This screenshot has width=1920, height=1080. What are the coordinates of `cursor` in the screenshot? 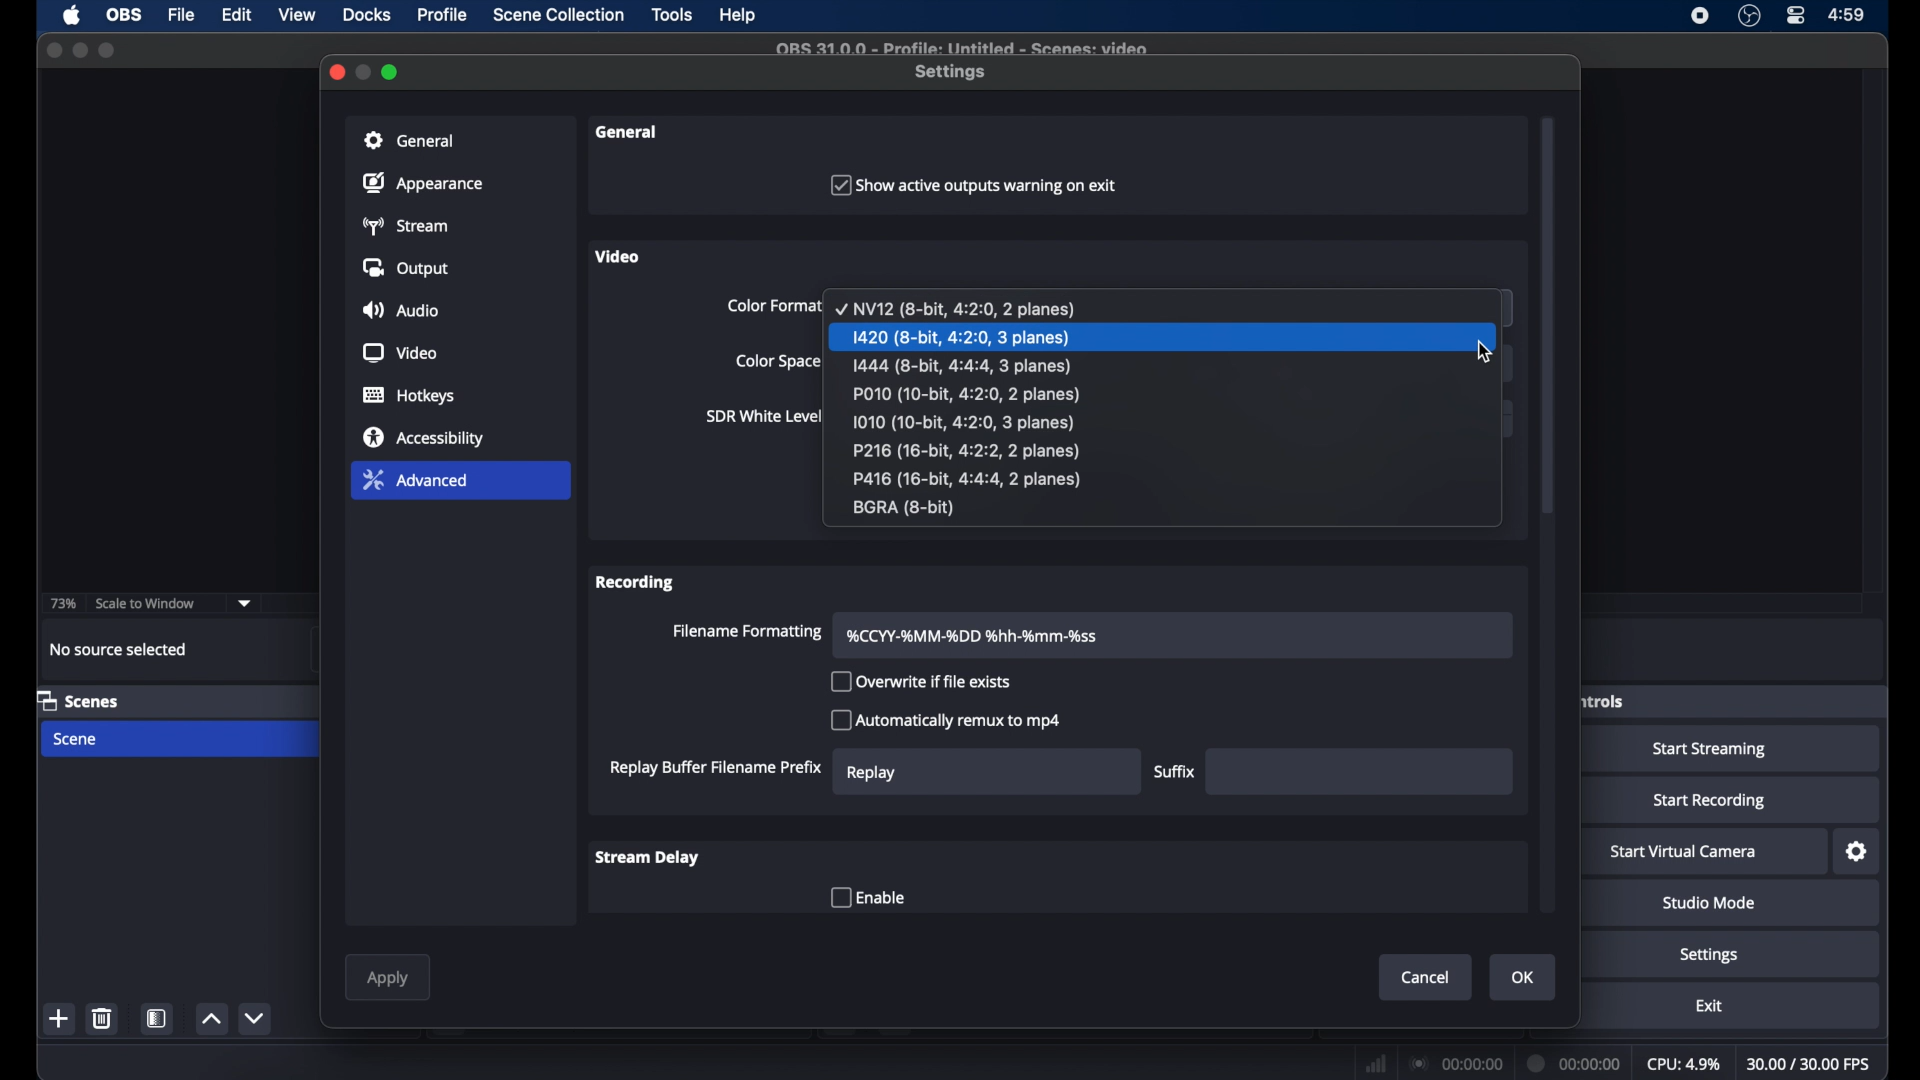 It's located at (1486, 351).